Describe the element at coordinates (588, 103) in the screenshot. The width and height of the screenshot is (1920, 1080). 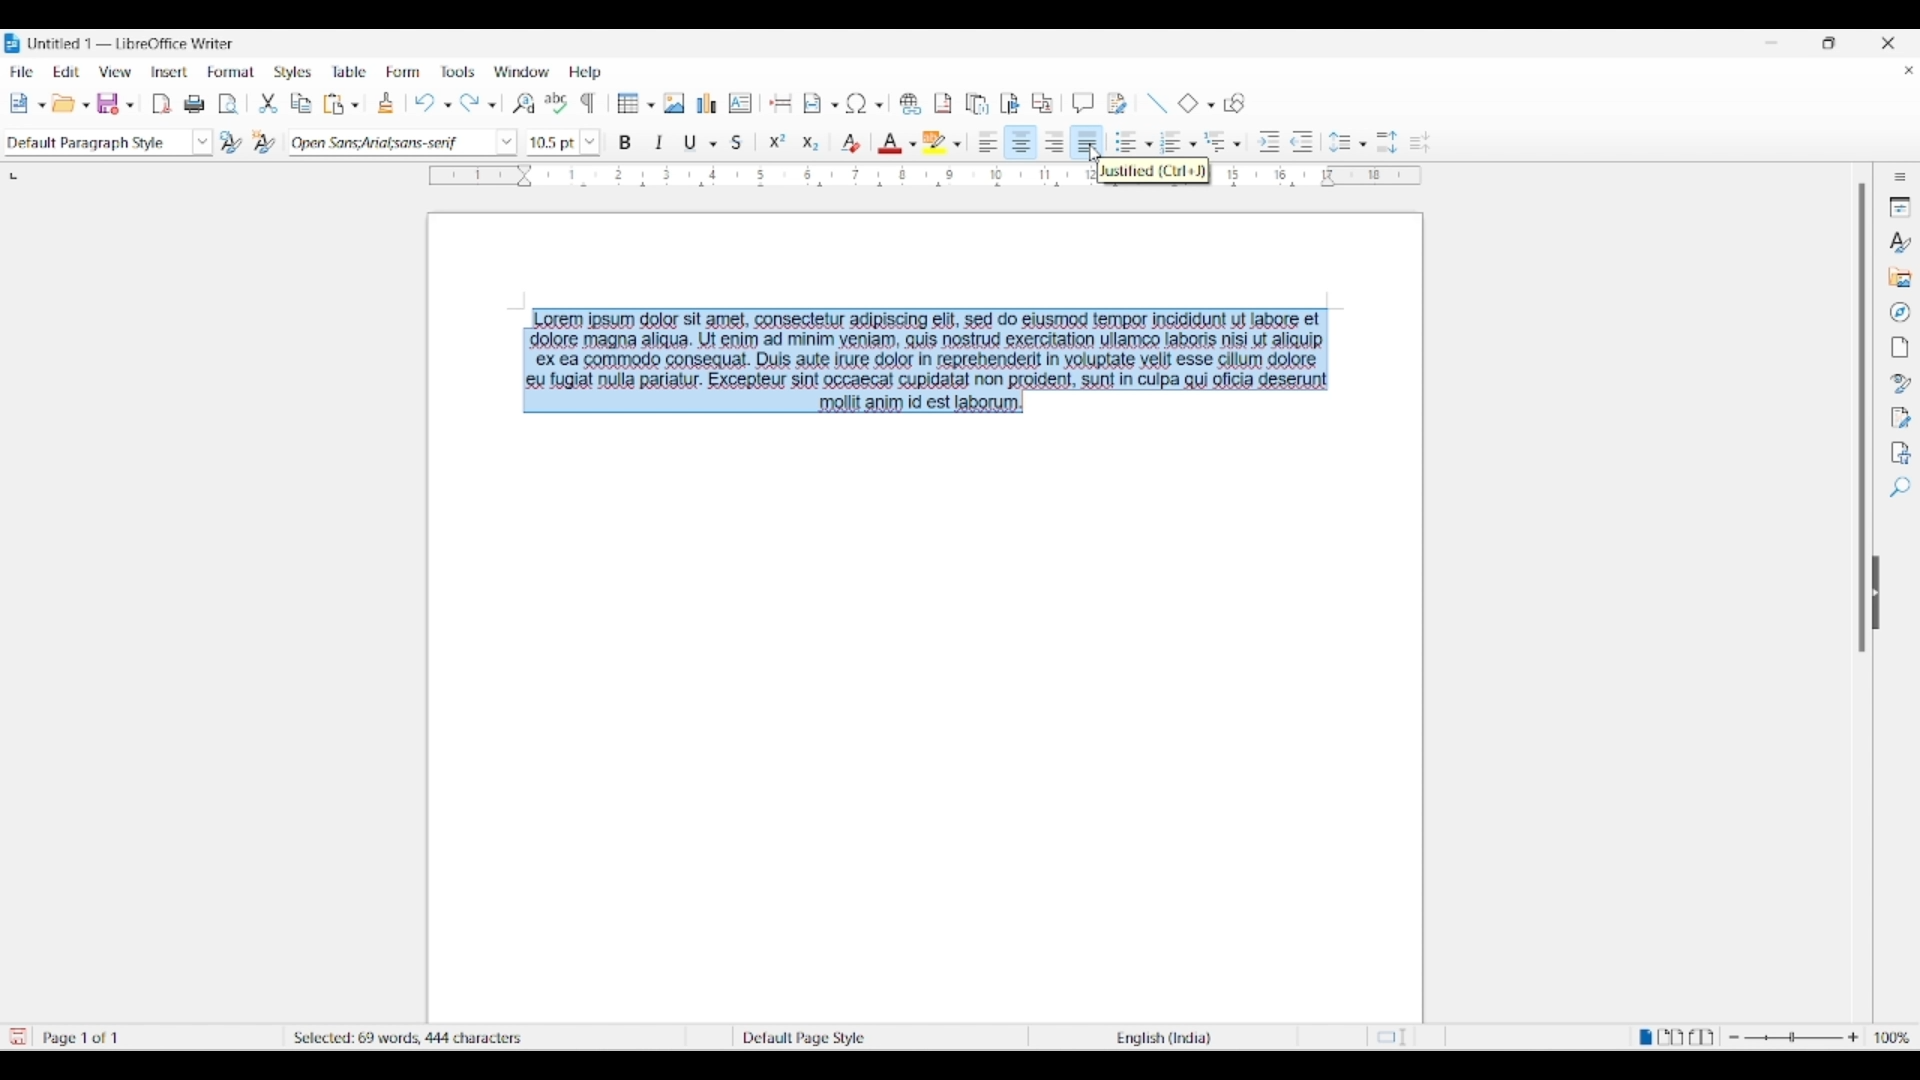
I see `Toggle formatting marks` at that location.